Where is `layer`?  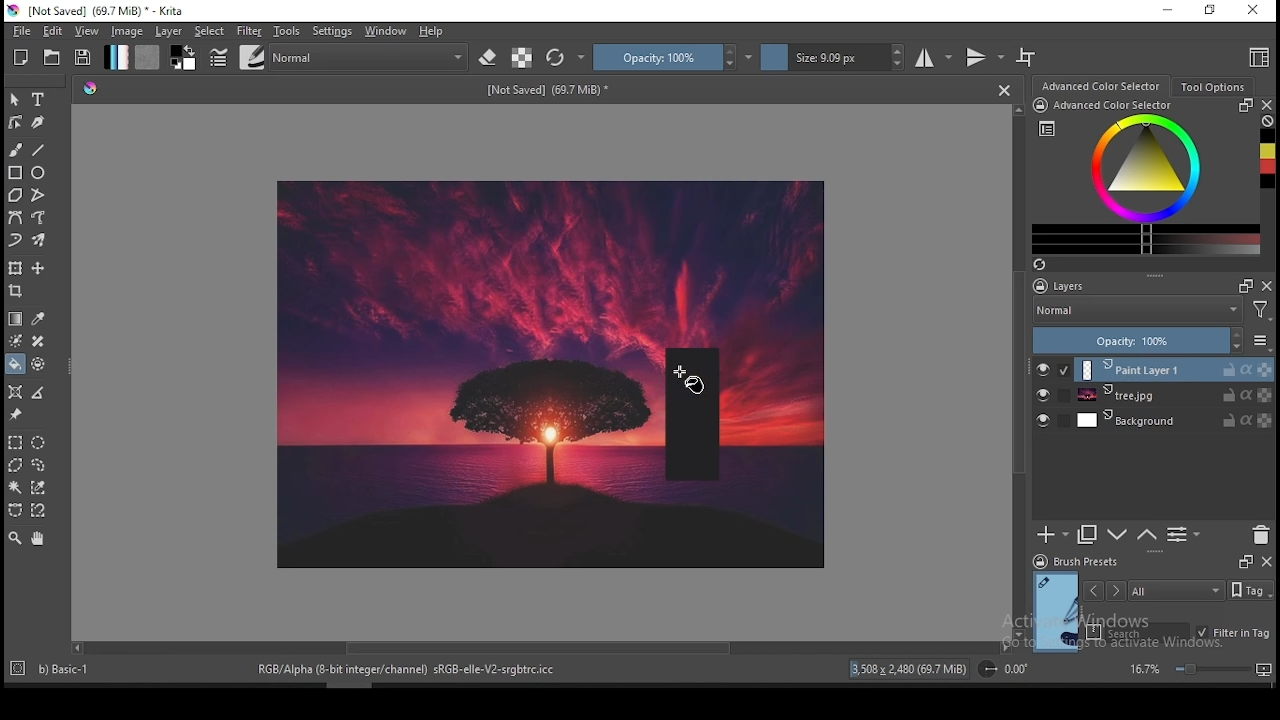 layer is located at coordinates (1174, 369).